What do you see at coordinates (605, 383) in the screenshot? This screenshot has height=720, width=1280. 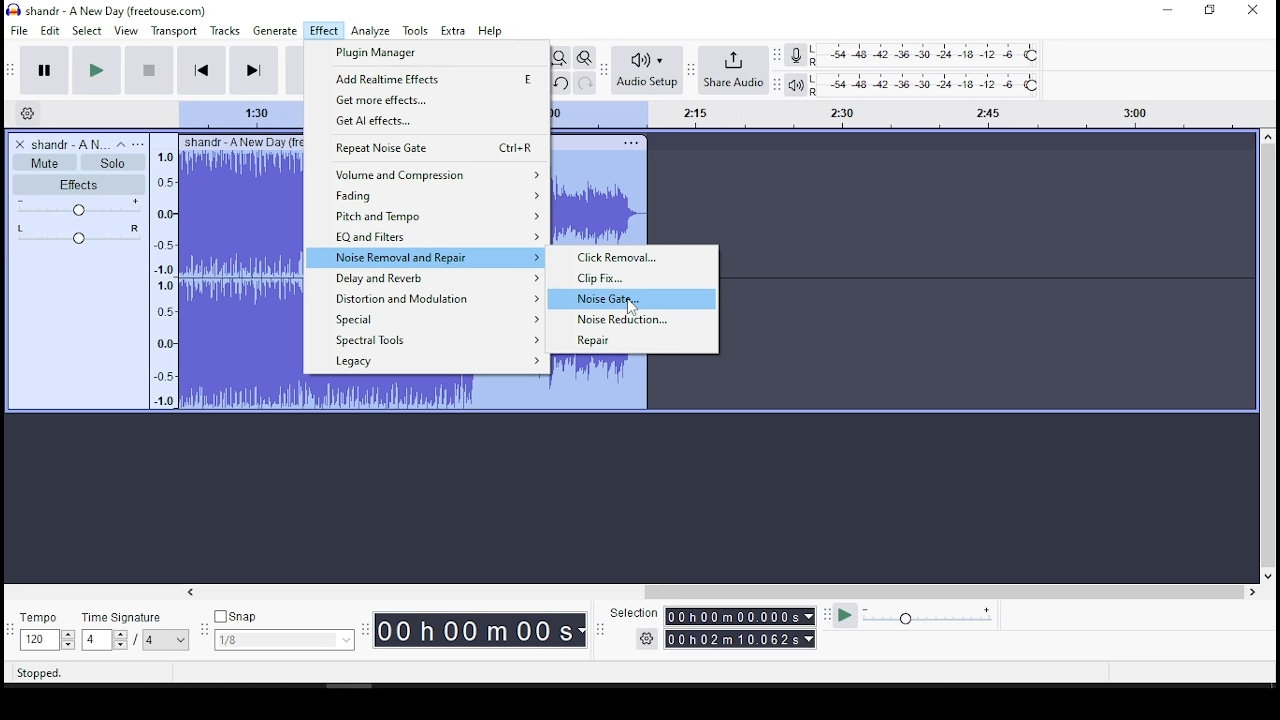 I see `audio track` at bounding box center [605, 383].